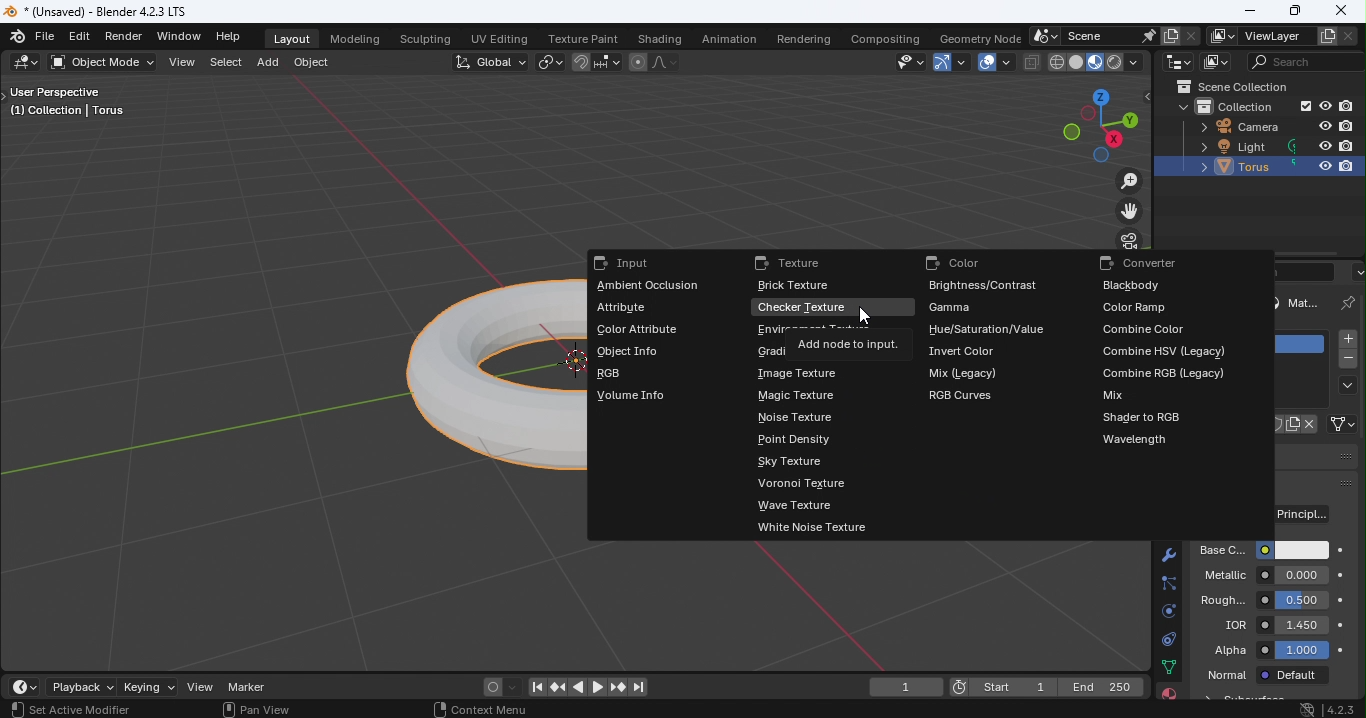 Image resolution: width=1366 pixels, height=718 pixels. What do you see at coordinates (790, 439) in the screenshot?
I see `Point density` at bounding box center [790, 439].